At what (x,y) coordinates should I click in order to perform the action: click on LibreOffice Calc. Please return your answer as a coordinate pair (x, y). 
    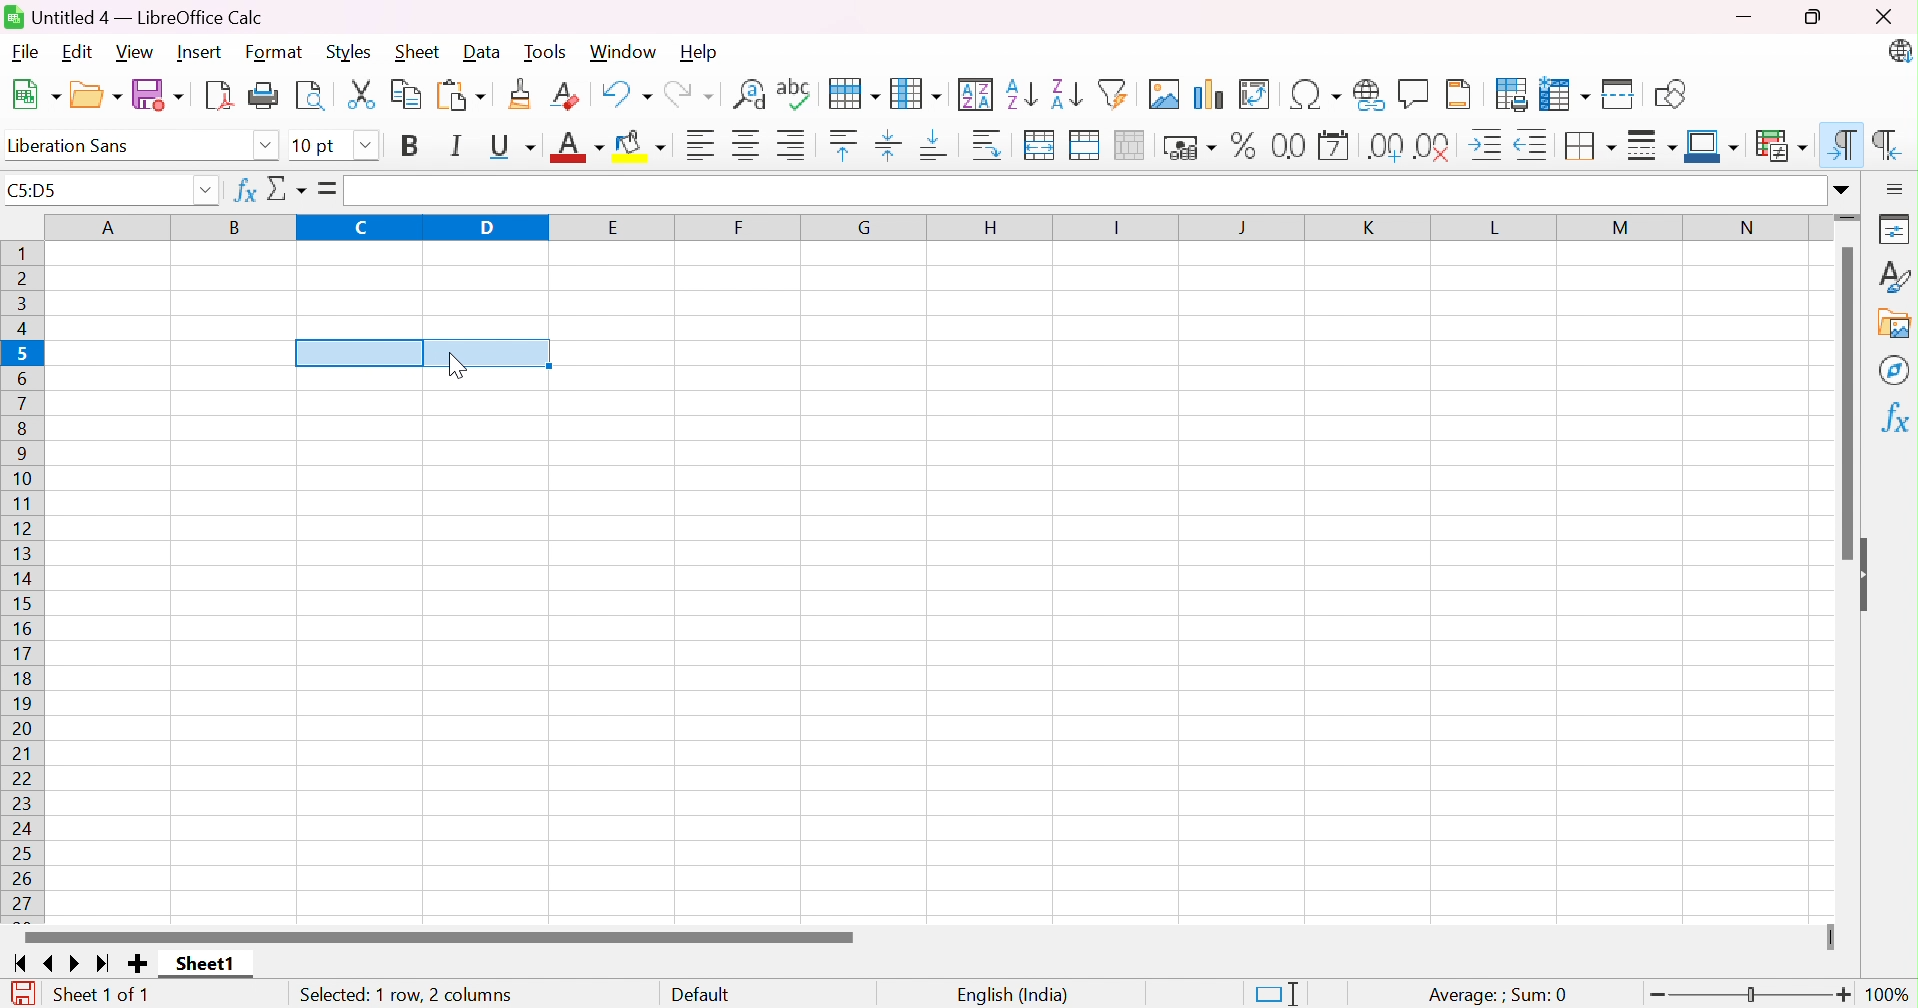
    Looking at the image, I should click on (1899, 53).